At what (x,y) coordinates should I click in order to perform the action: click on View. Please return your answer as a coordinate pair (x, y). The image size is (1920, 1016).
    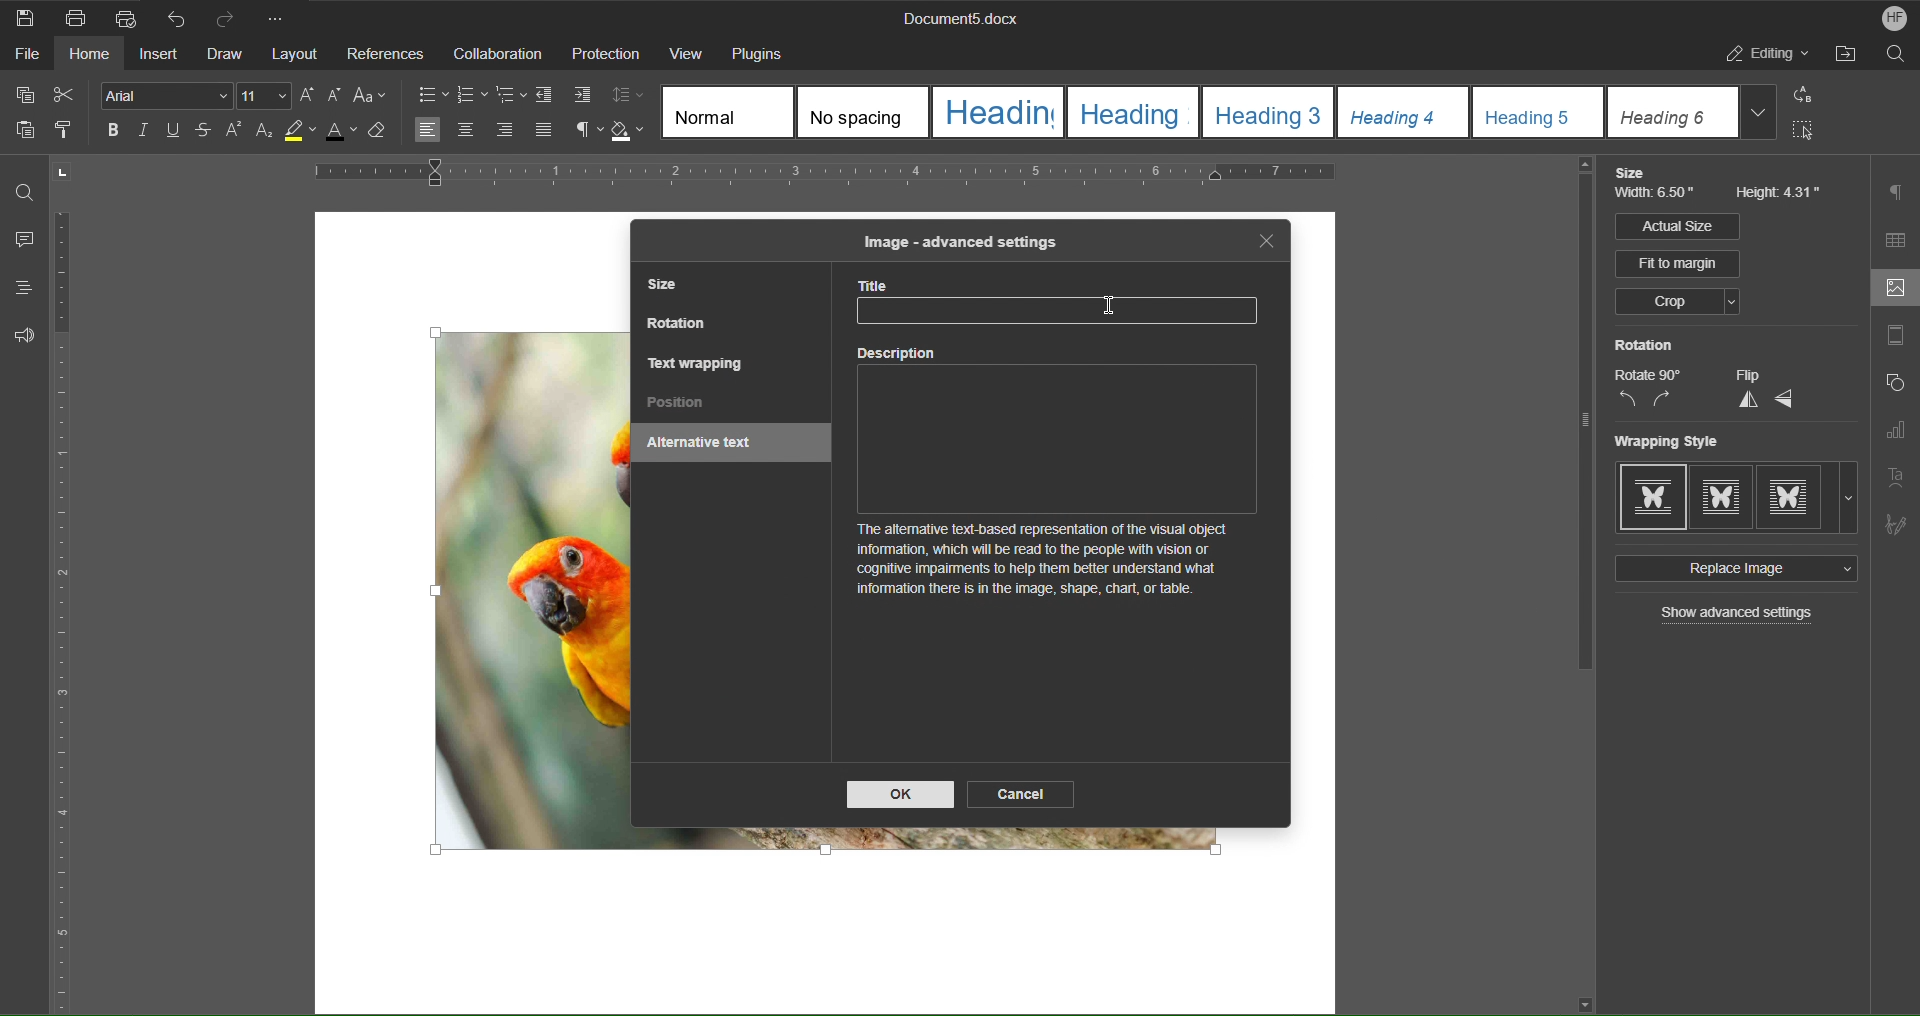
    Looking at the image, I should click on (686, 52).